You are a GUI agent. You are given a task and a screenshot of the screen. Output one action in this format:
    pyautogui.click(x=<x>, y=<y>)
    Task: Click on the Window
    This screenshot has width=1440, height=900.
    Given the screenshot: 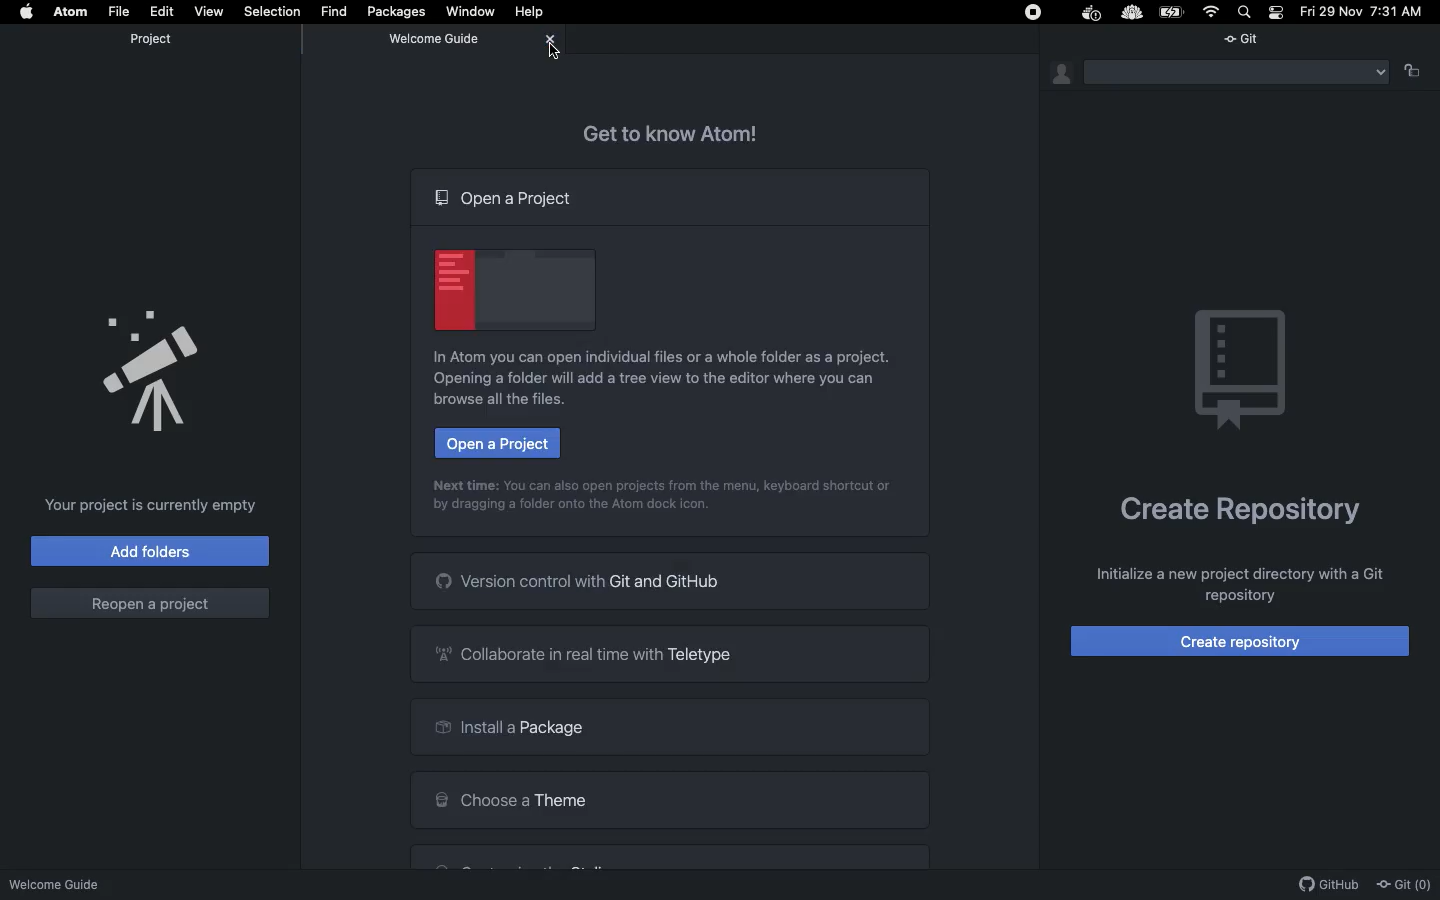 What is the action you would take?
    pyautogui.click(x=474, y=10)
    